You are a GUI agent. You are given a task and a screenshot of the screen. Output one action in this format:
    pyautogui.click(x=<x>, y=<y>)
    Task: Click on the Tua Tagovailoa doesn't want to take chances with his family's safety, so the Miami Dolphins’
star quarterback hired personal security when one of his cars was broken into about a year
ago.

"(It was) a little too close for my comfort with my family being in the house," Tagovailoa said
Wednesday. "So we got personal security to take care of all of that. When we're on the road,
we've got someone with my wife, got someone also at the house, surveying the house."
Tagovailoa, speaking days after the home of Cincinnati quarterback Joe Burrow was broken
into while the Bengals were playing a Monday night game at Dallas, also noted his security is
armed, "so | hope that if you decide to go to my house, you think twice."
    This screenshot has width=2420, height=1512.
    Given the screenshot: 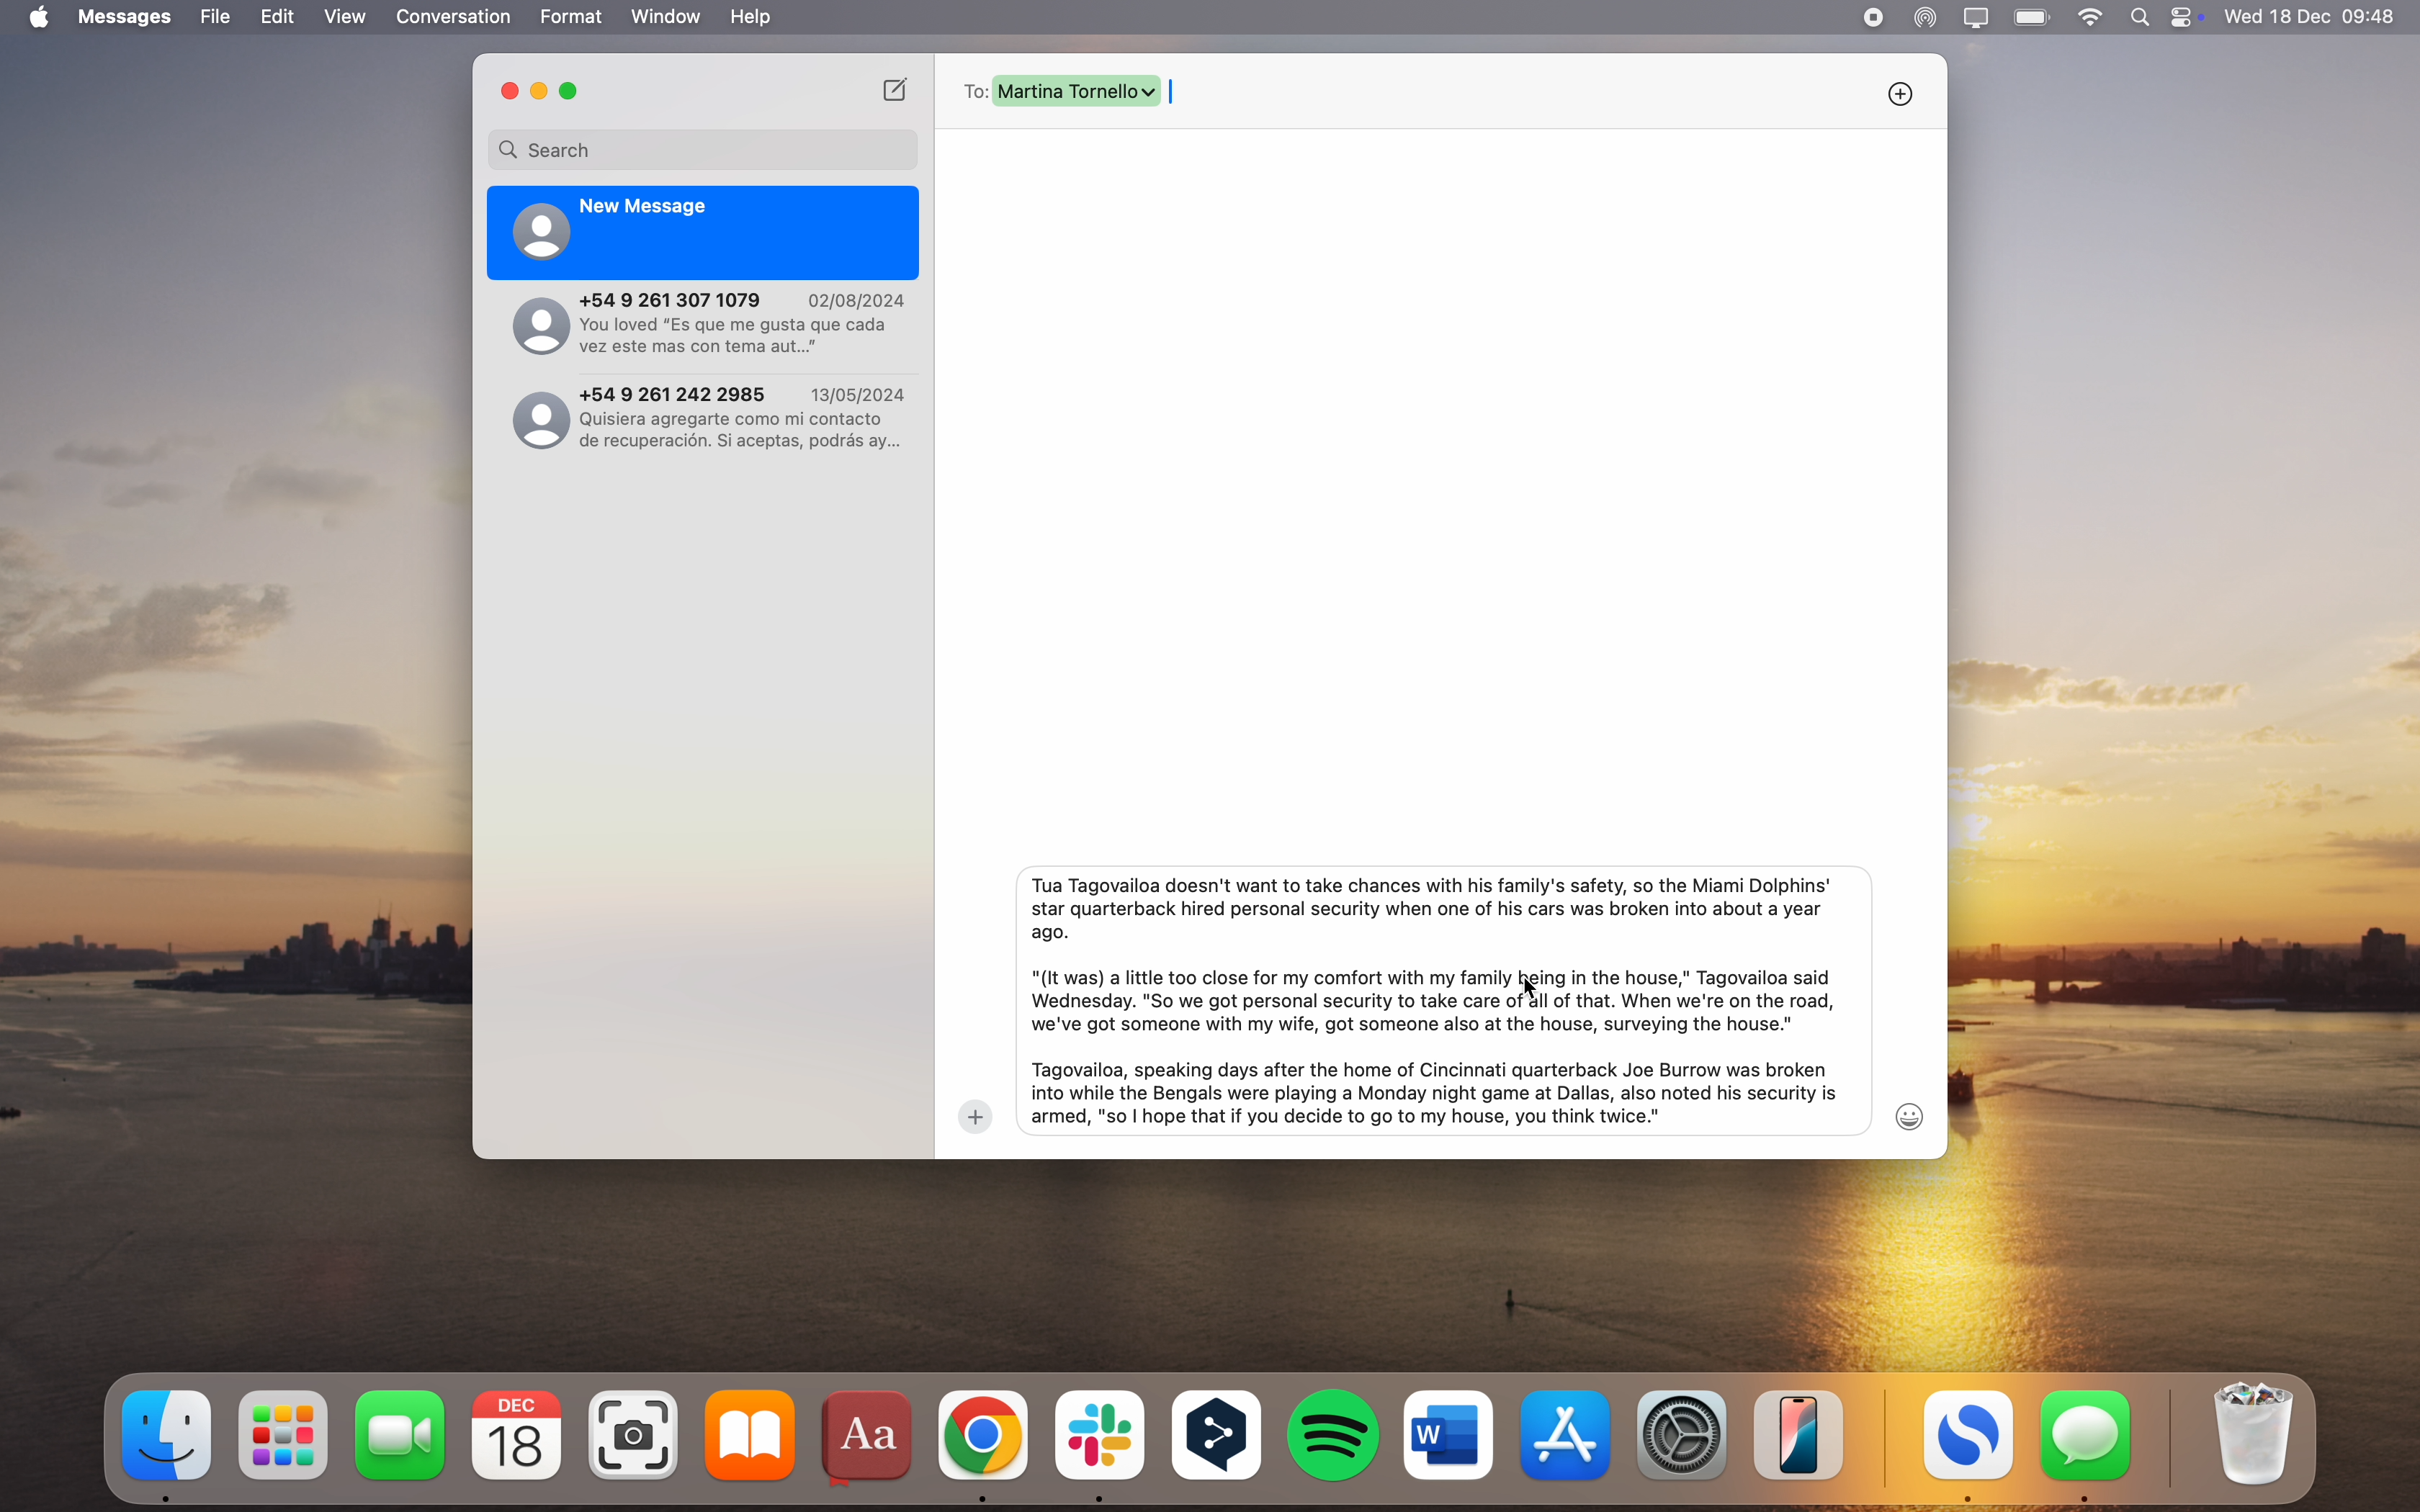 What is the action you would take?
    pyautogui.click(x=1428, y=1000)
    